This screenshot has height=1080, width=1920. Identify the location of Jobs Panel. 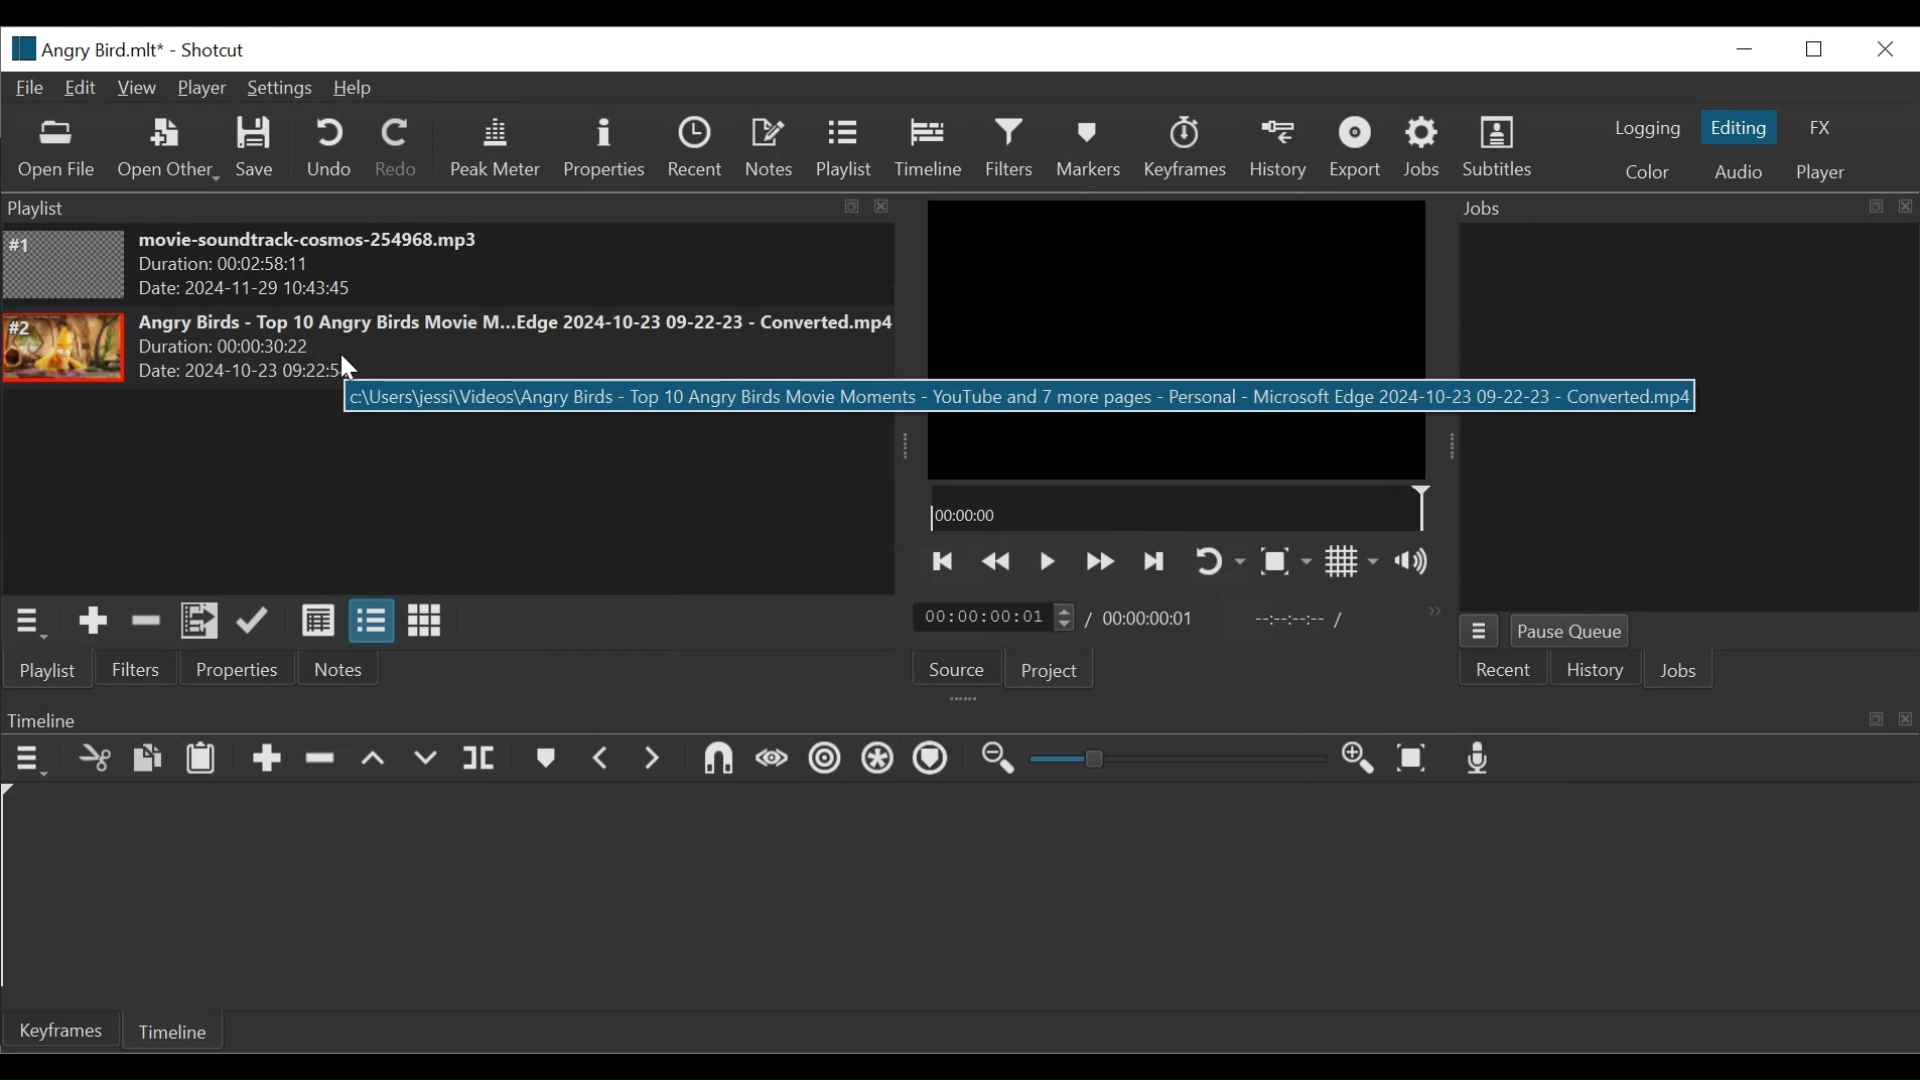
(1678, 208).